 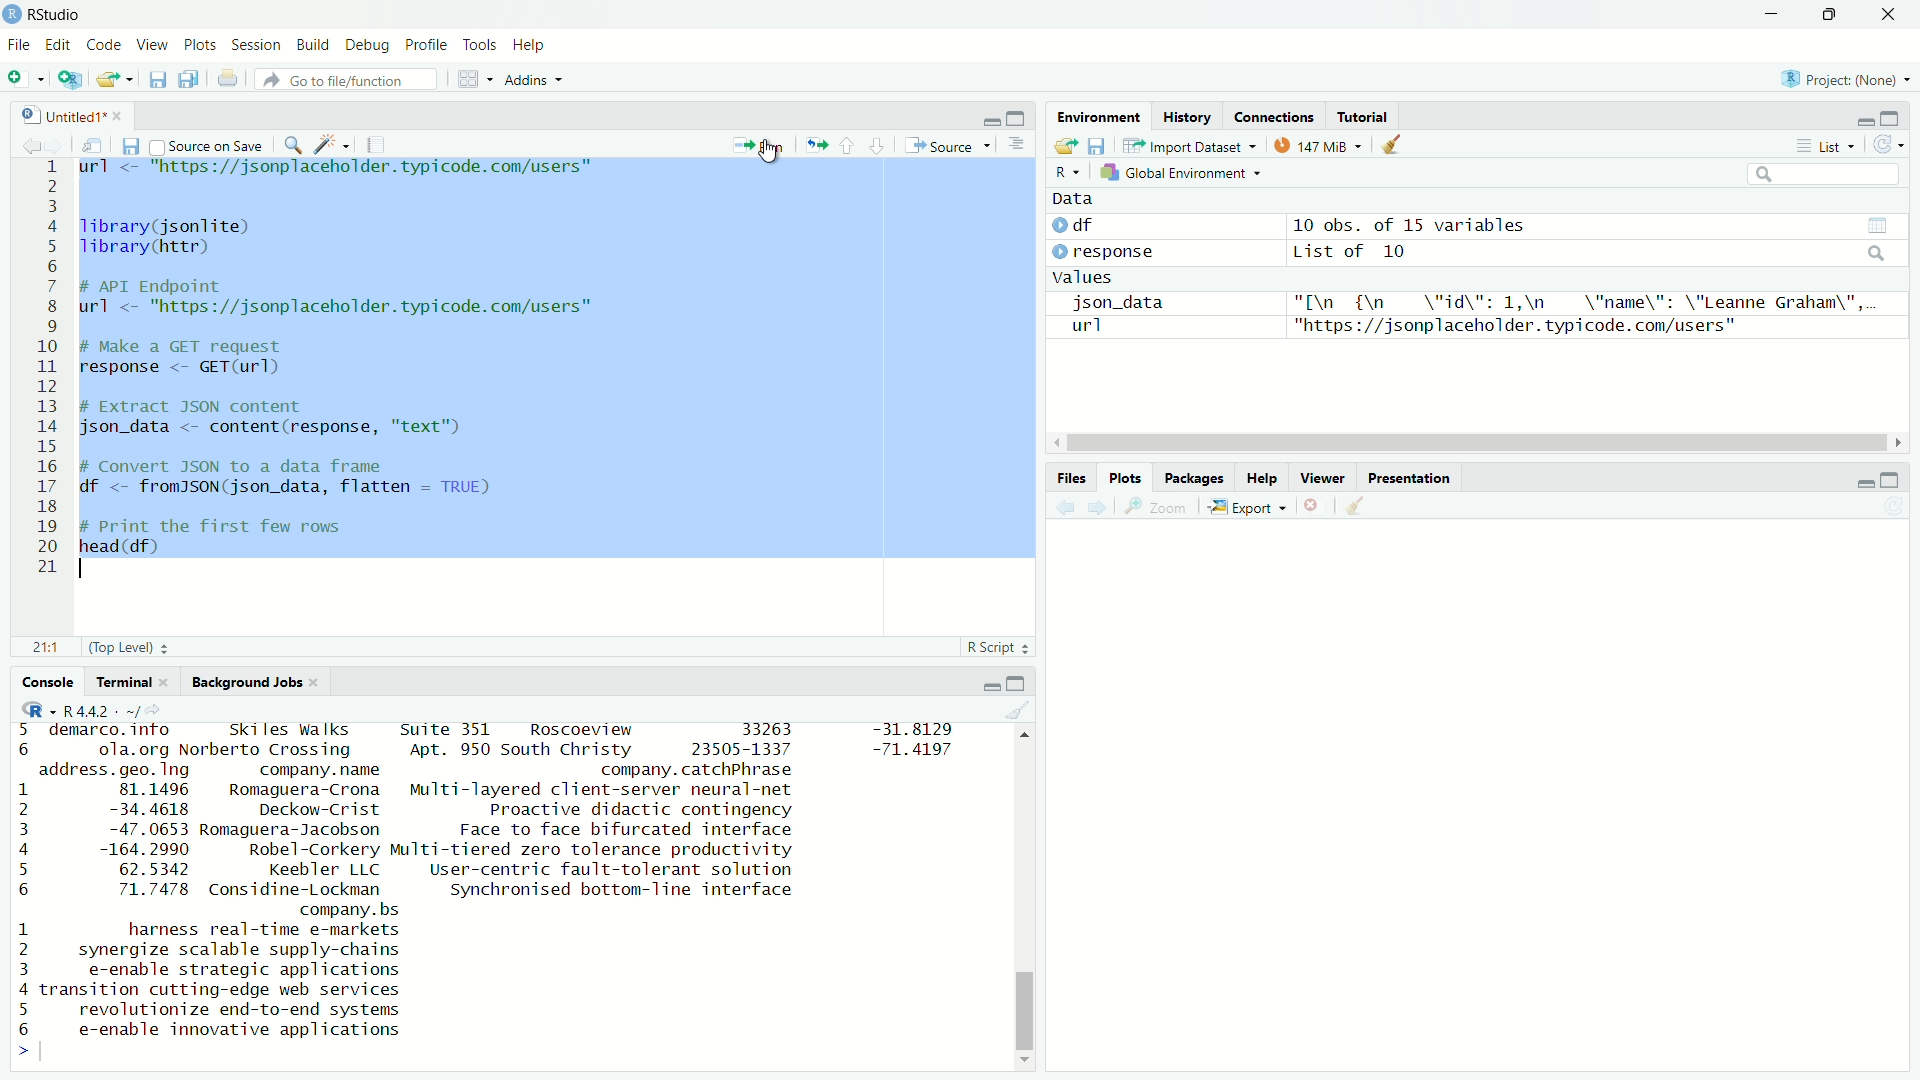 What do you see at coordinates (759, 143) in the screenshot?
I see `Run` at bounding box center [759, 143].